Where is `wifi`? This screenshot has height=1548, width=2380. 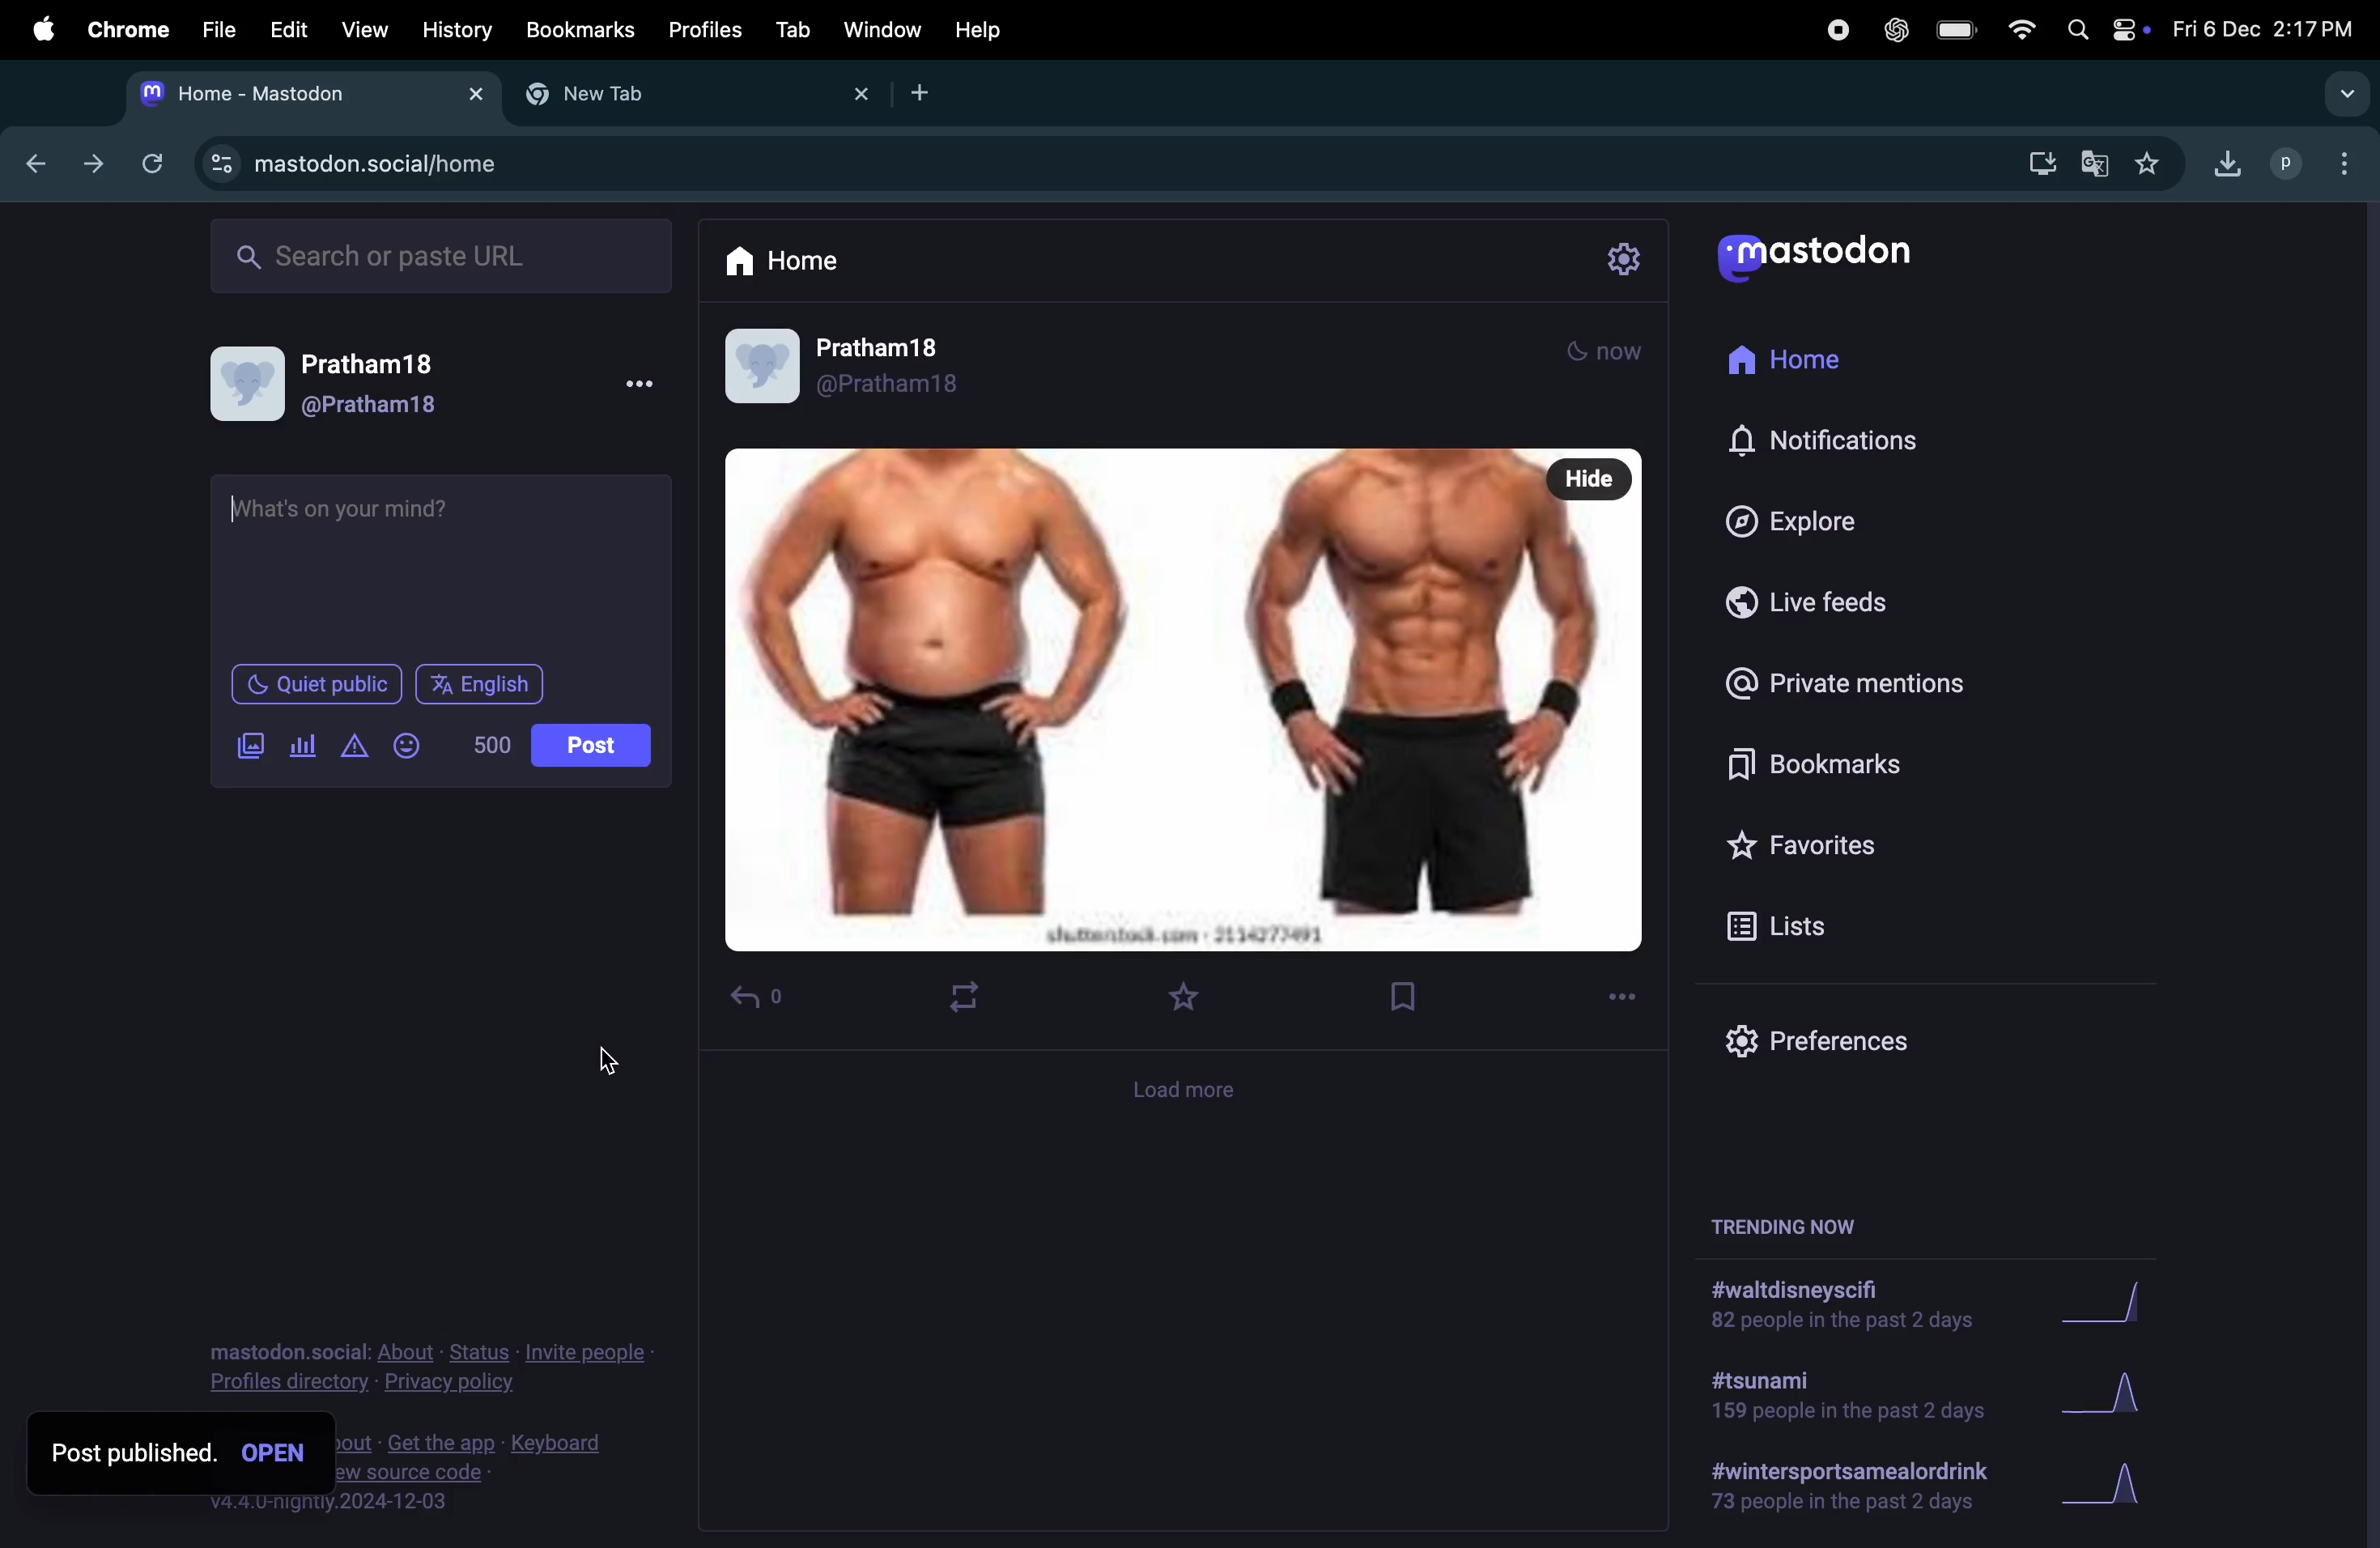
wifi is located at coordinates (2019, 28).